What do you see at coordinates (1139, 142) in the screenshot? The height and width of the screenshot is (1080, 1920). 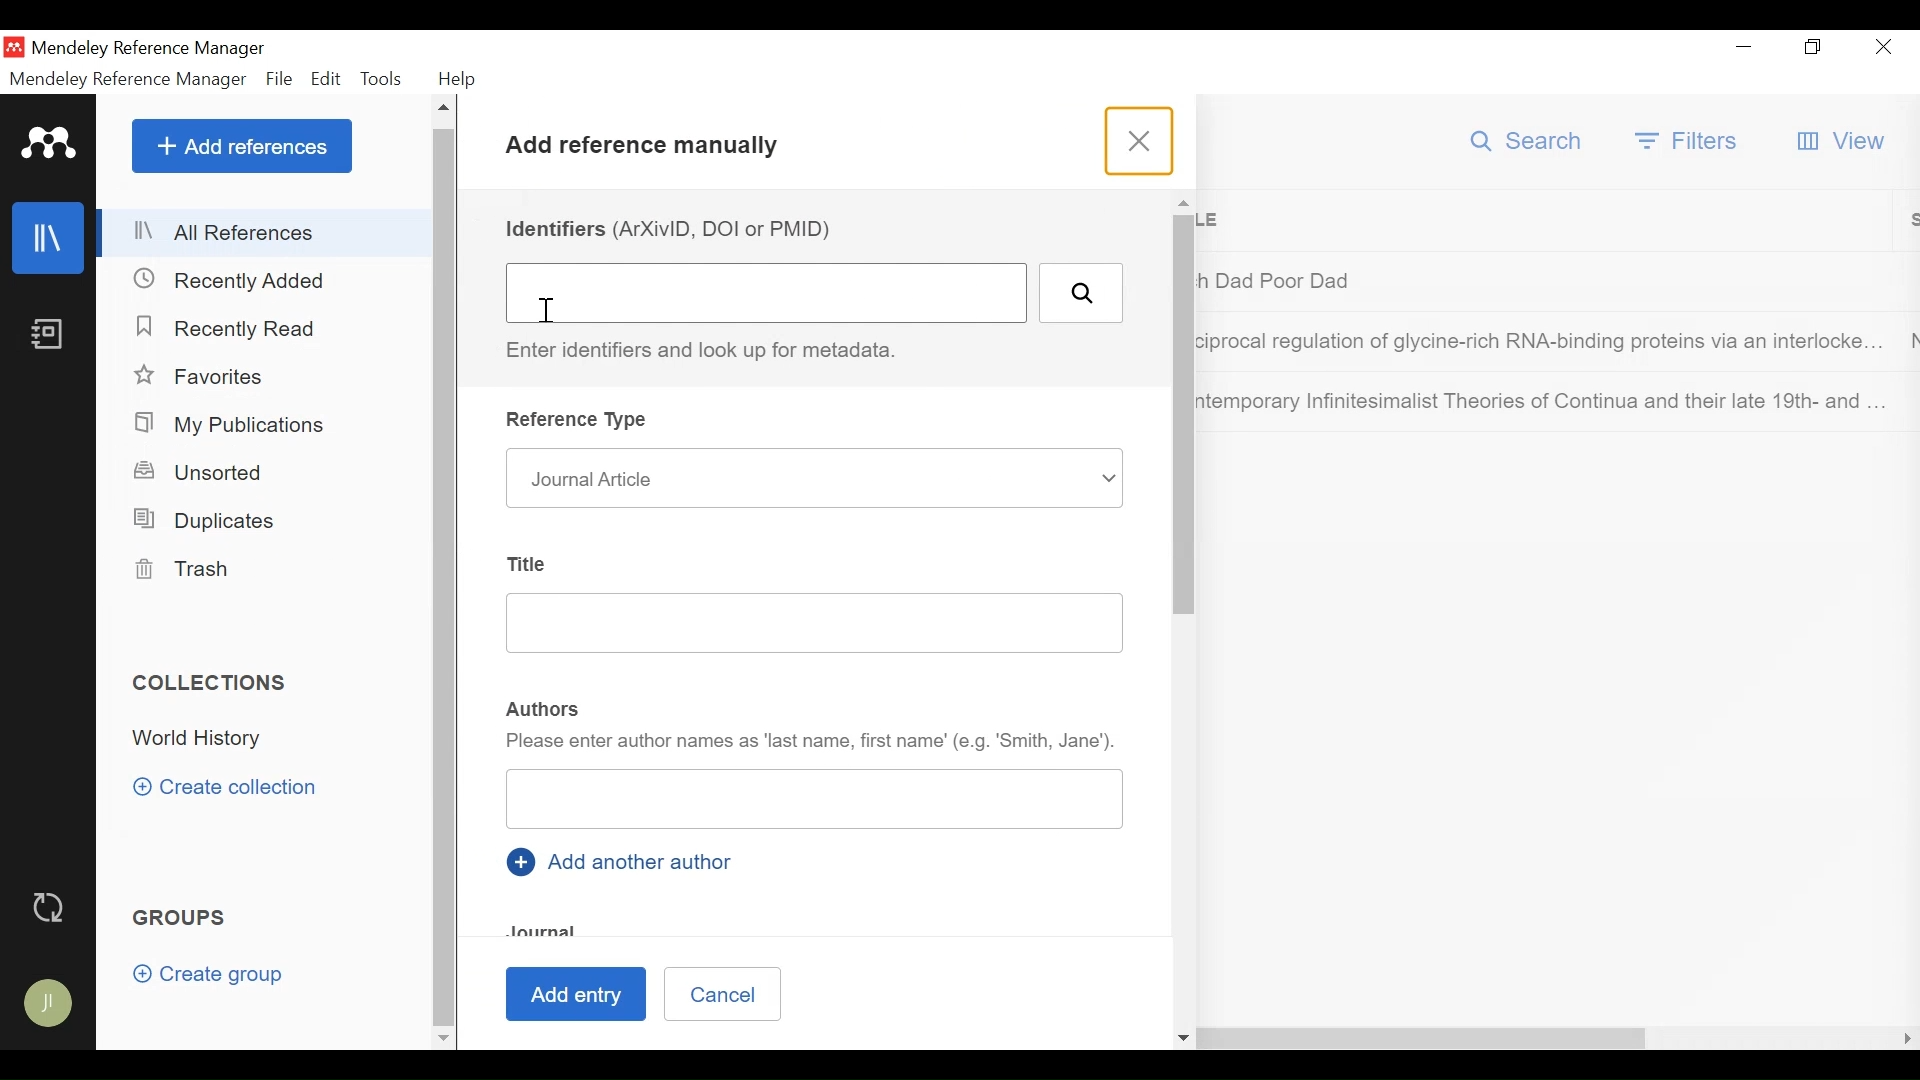 I see `Close` at bounding box center [1139, 142].